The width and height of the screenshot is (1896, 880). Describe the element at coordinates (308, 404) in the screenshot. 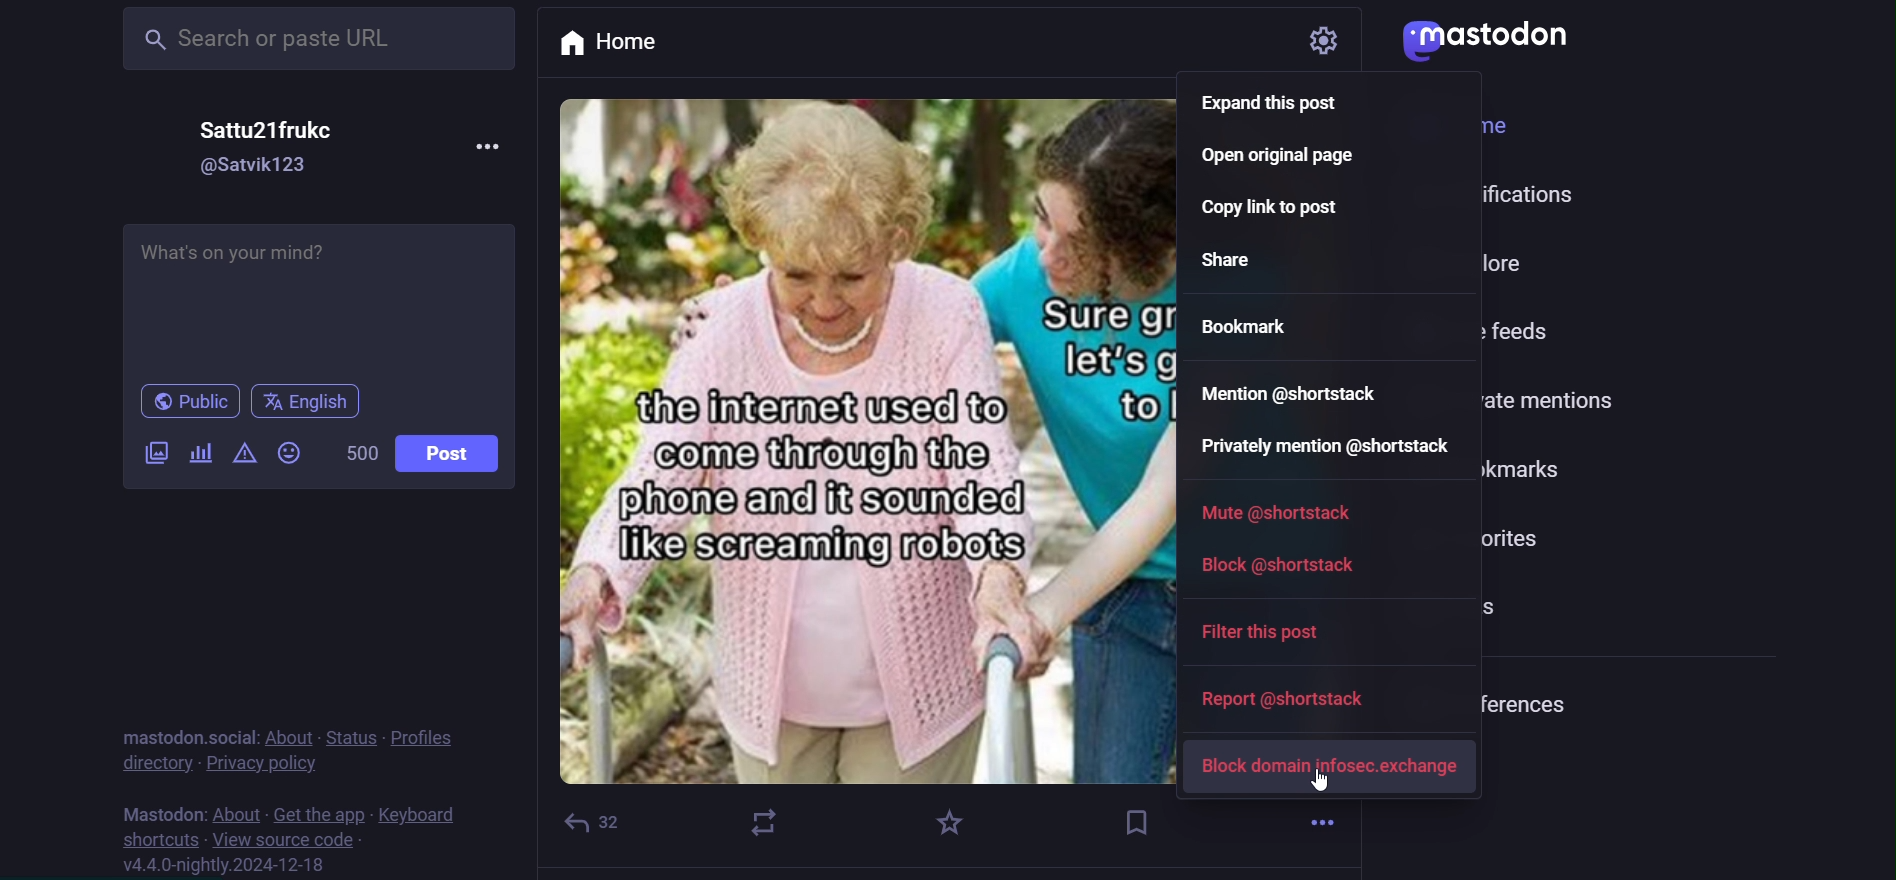

I see `english` at that location.